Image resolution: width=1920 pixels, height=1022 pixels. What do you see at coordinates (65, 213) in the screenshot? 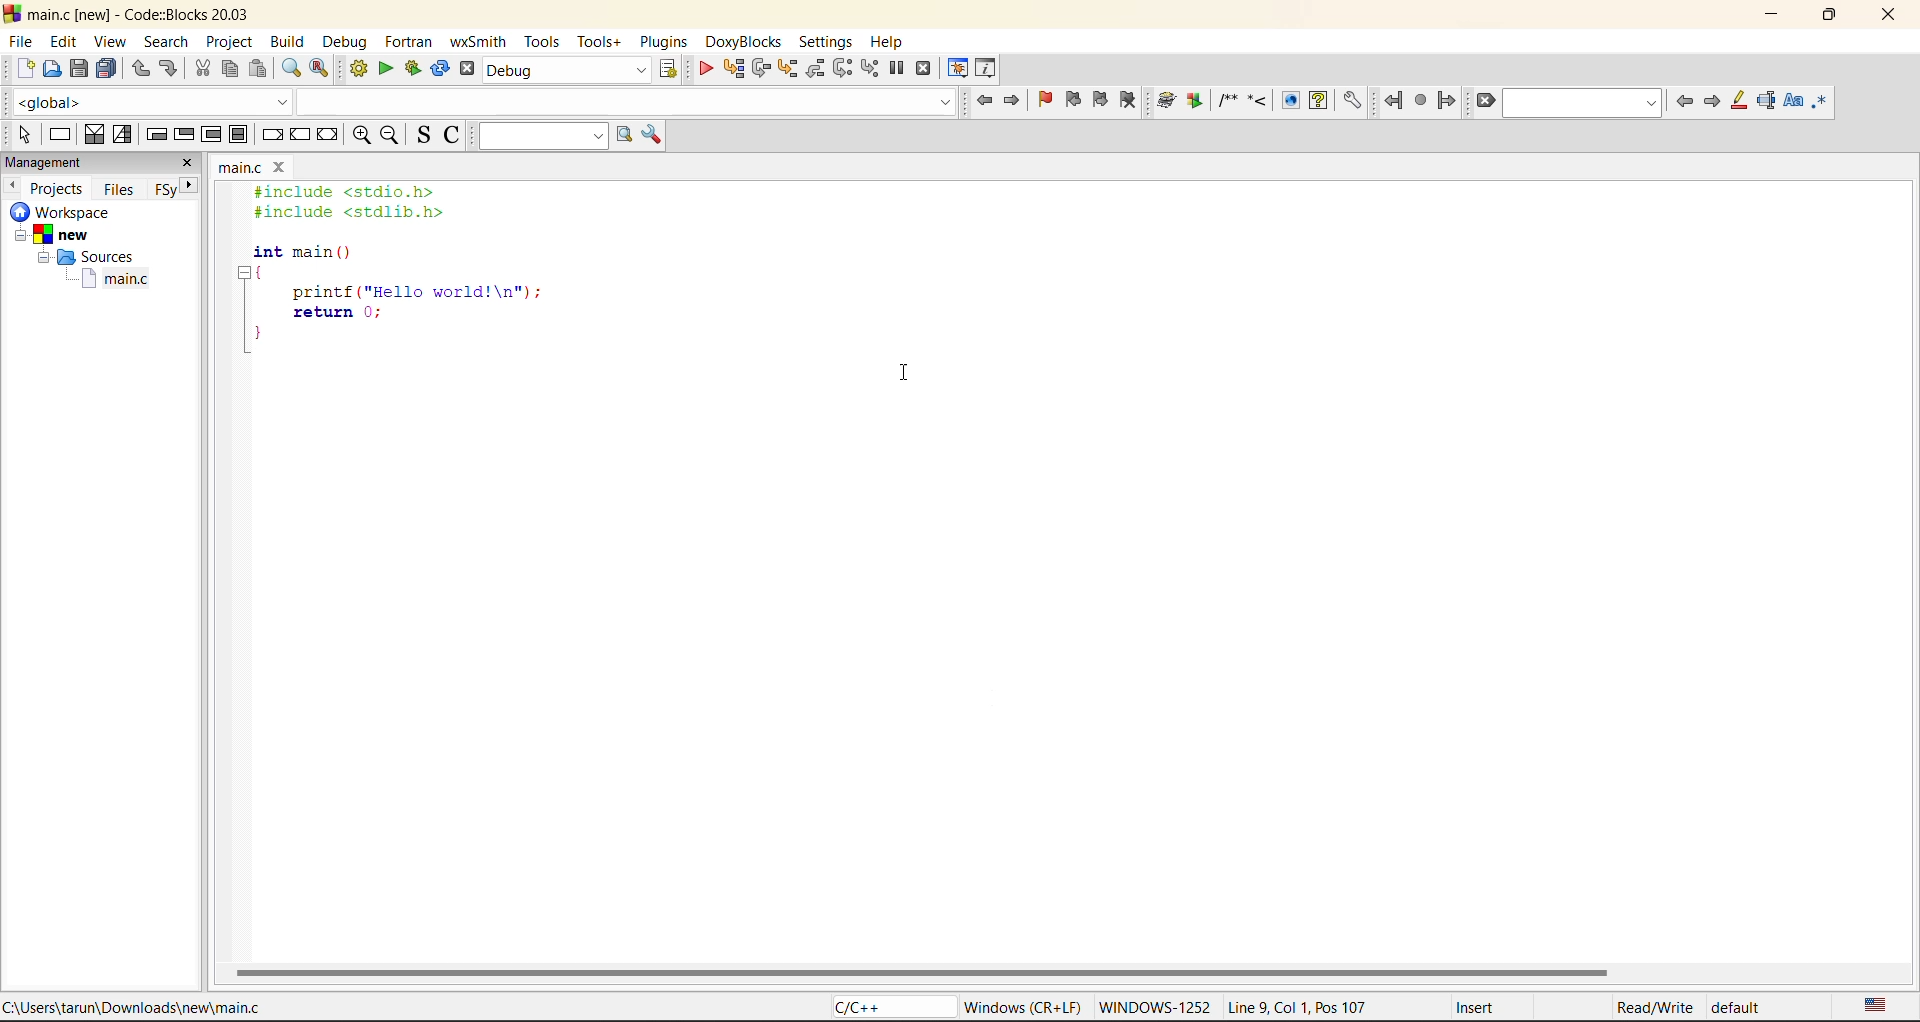
I see `workspace` at bounding box center [65, 213].